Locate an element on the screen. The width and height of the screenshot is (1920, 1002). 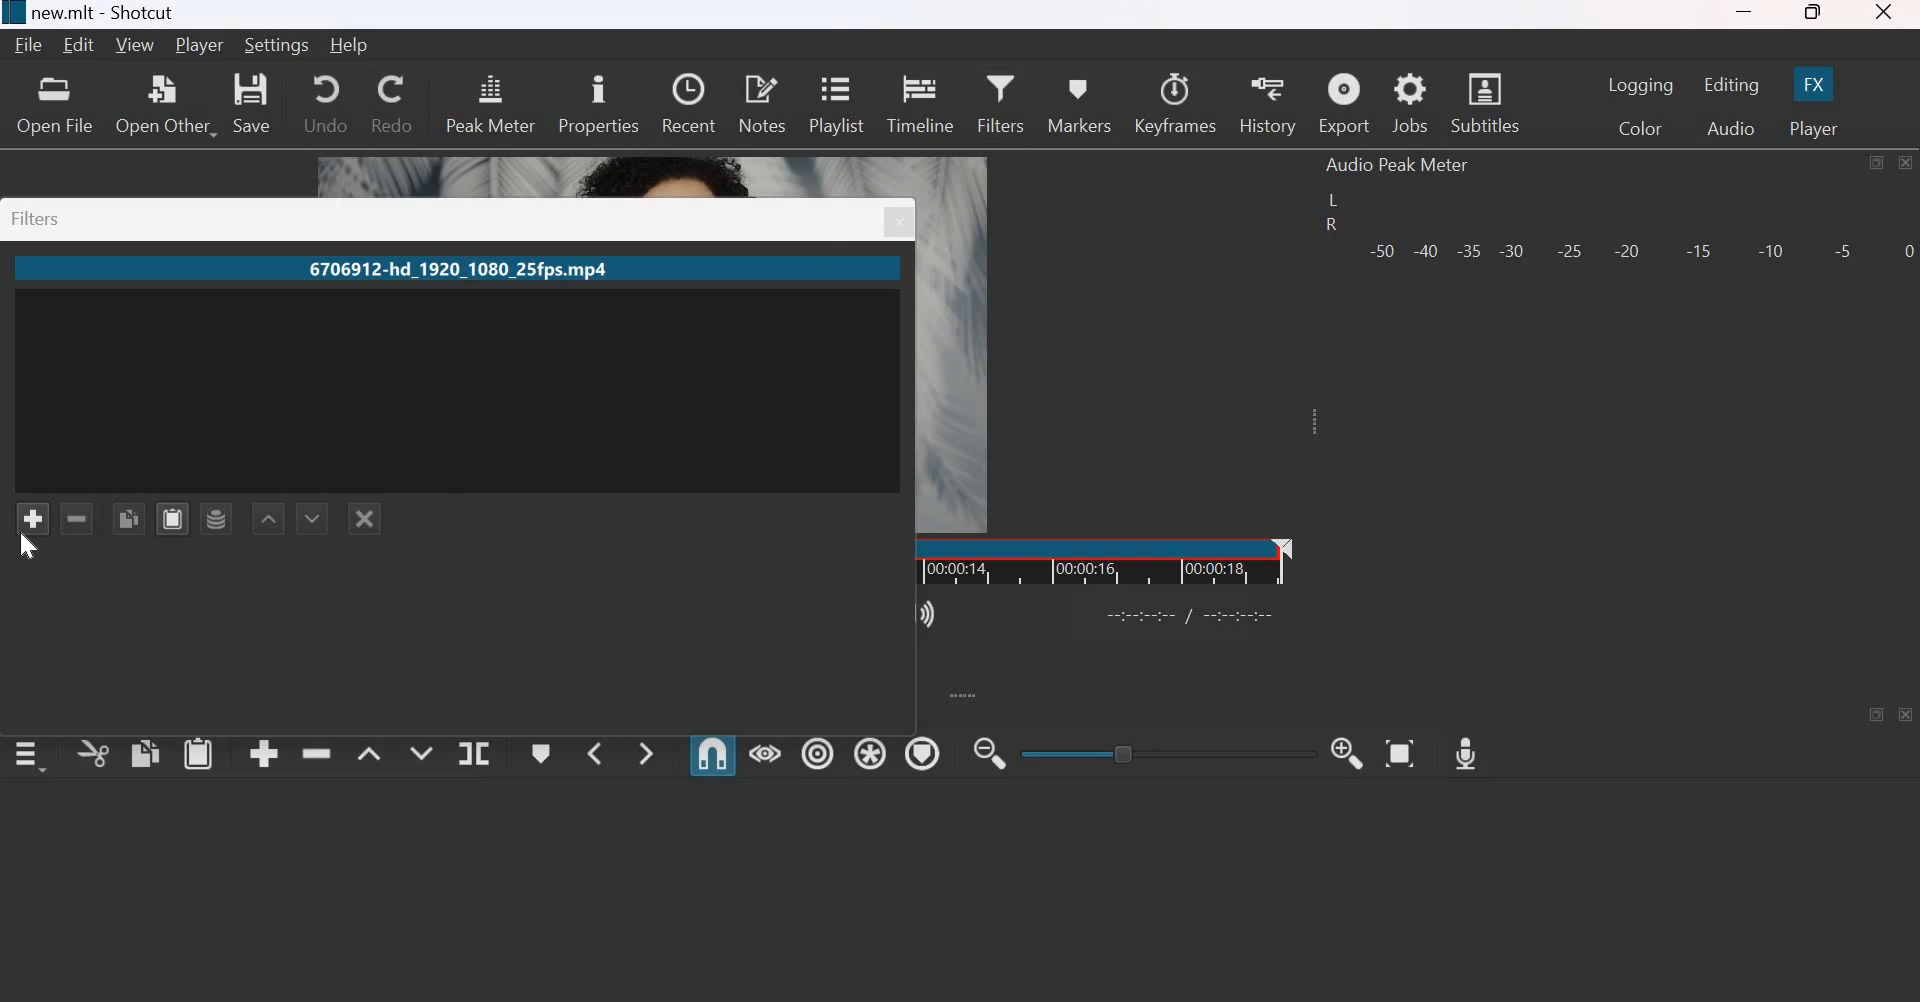
Player is located at coordinates (1811, 128).